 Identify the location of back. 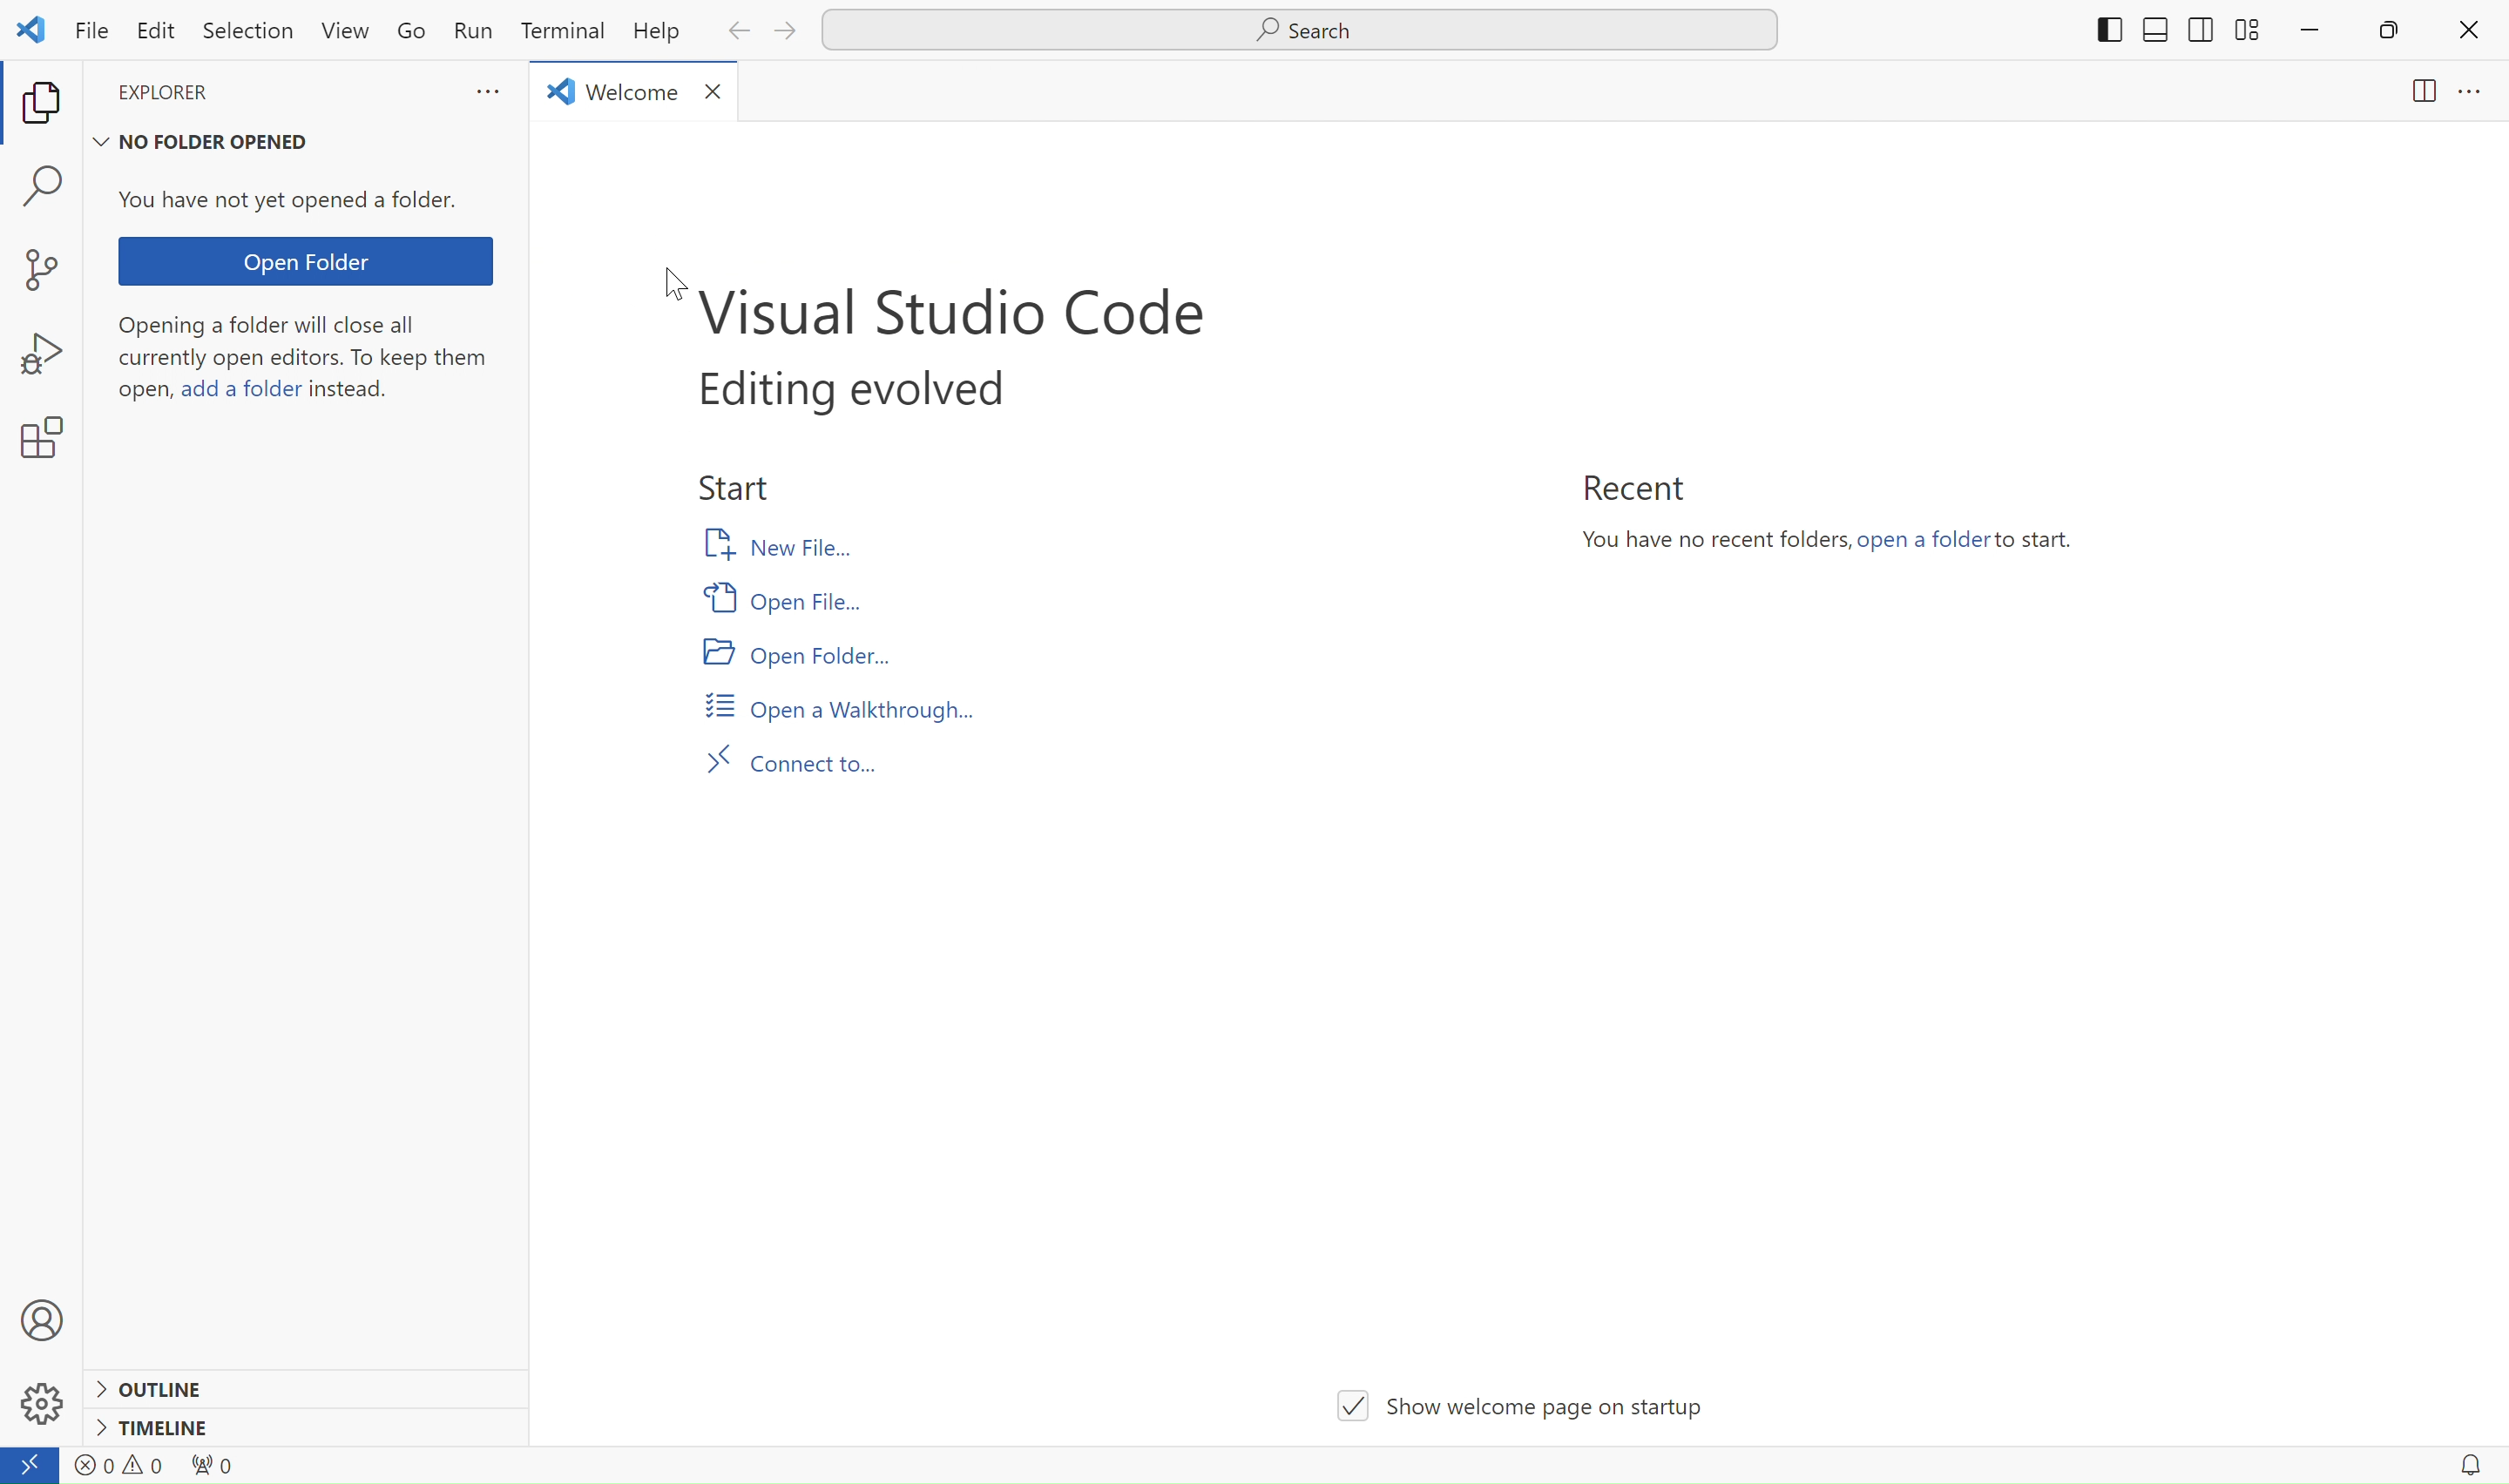
(732, 32).